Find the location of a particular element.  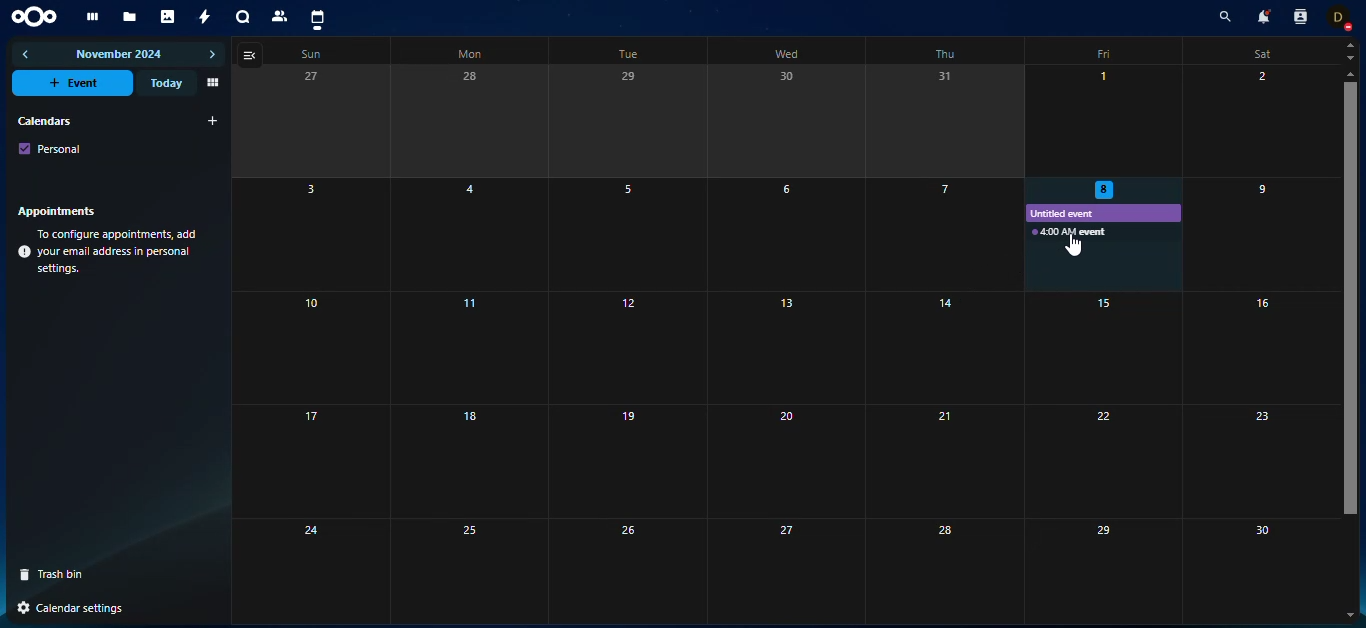

appointments is located at coordinates (62, 210).